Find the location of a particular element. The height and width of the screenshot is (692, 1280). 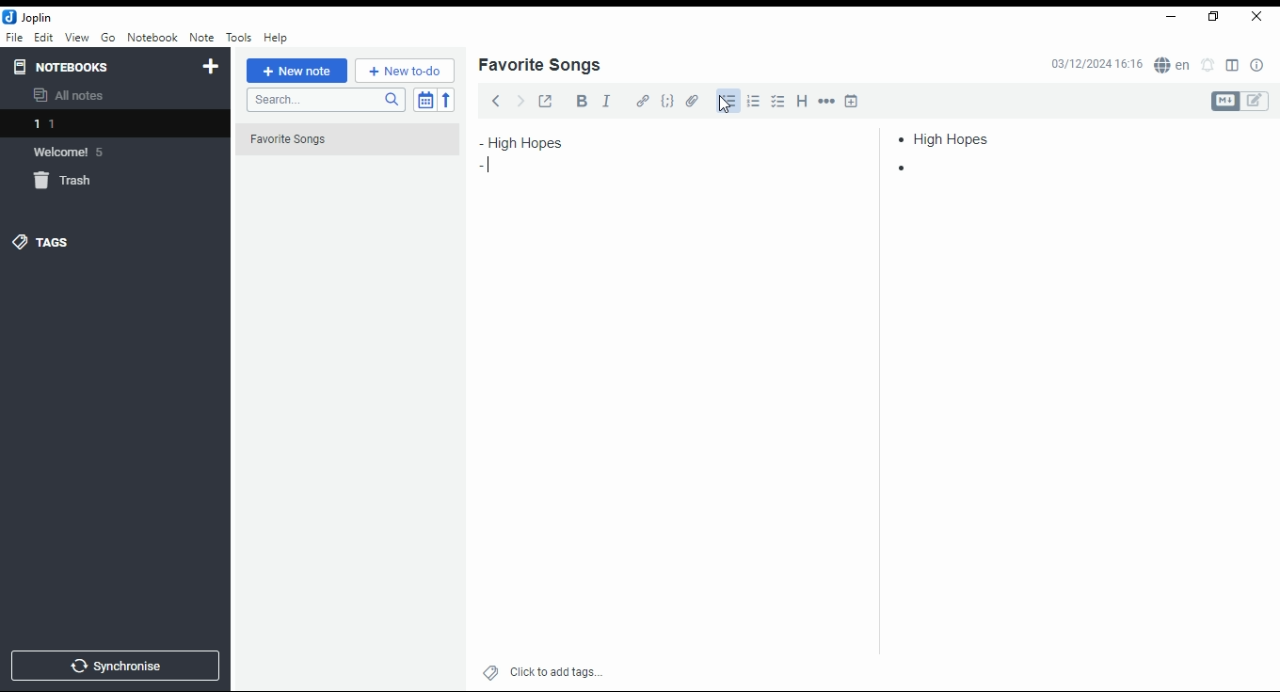

notebook 1 is located at coordinates (73, 126).